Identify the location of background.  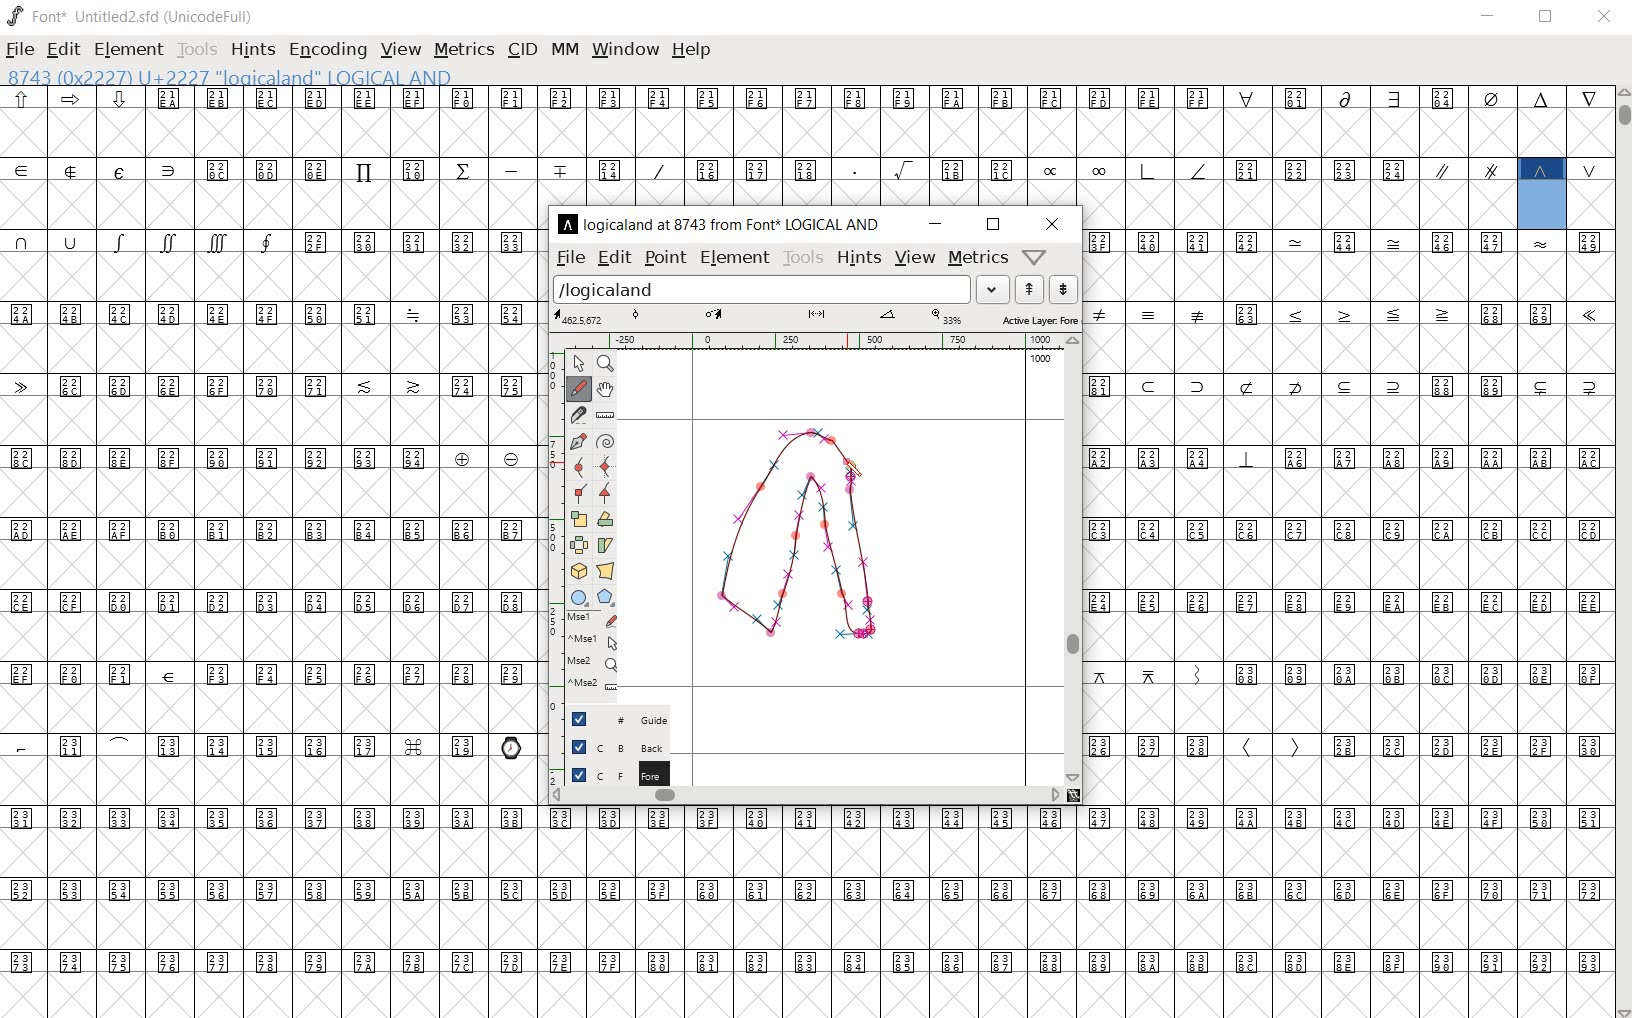
(609, 748).